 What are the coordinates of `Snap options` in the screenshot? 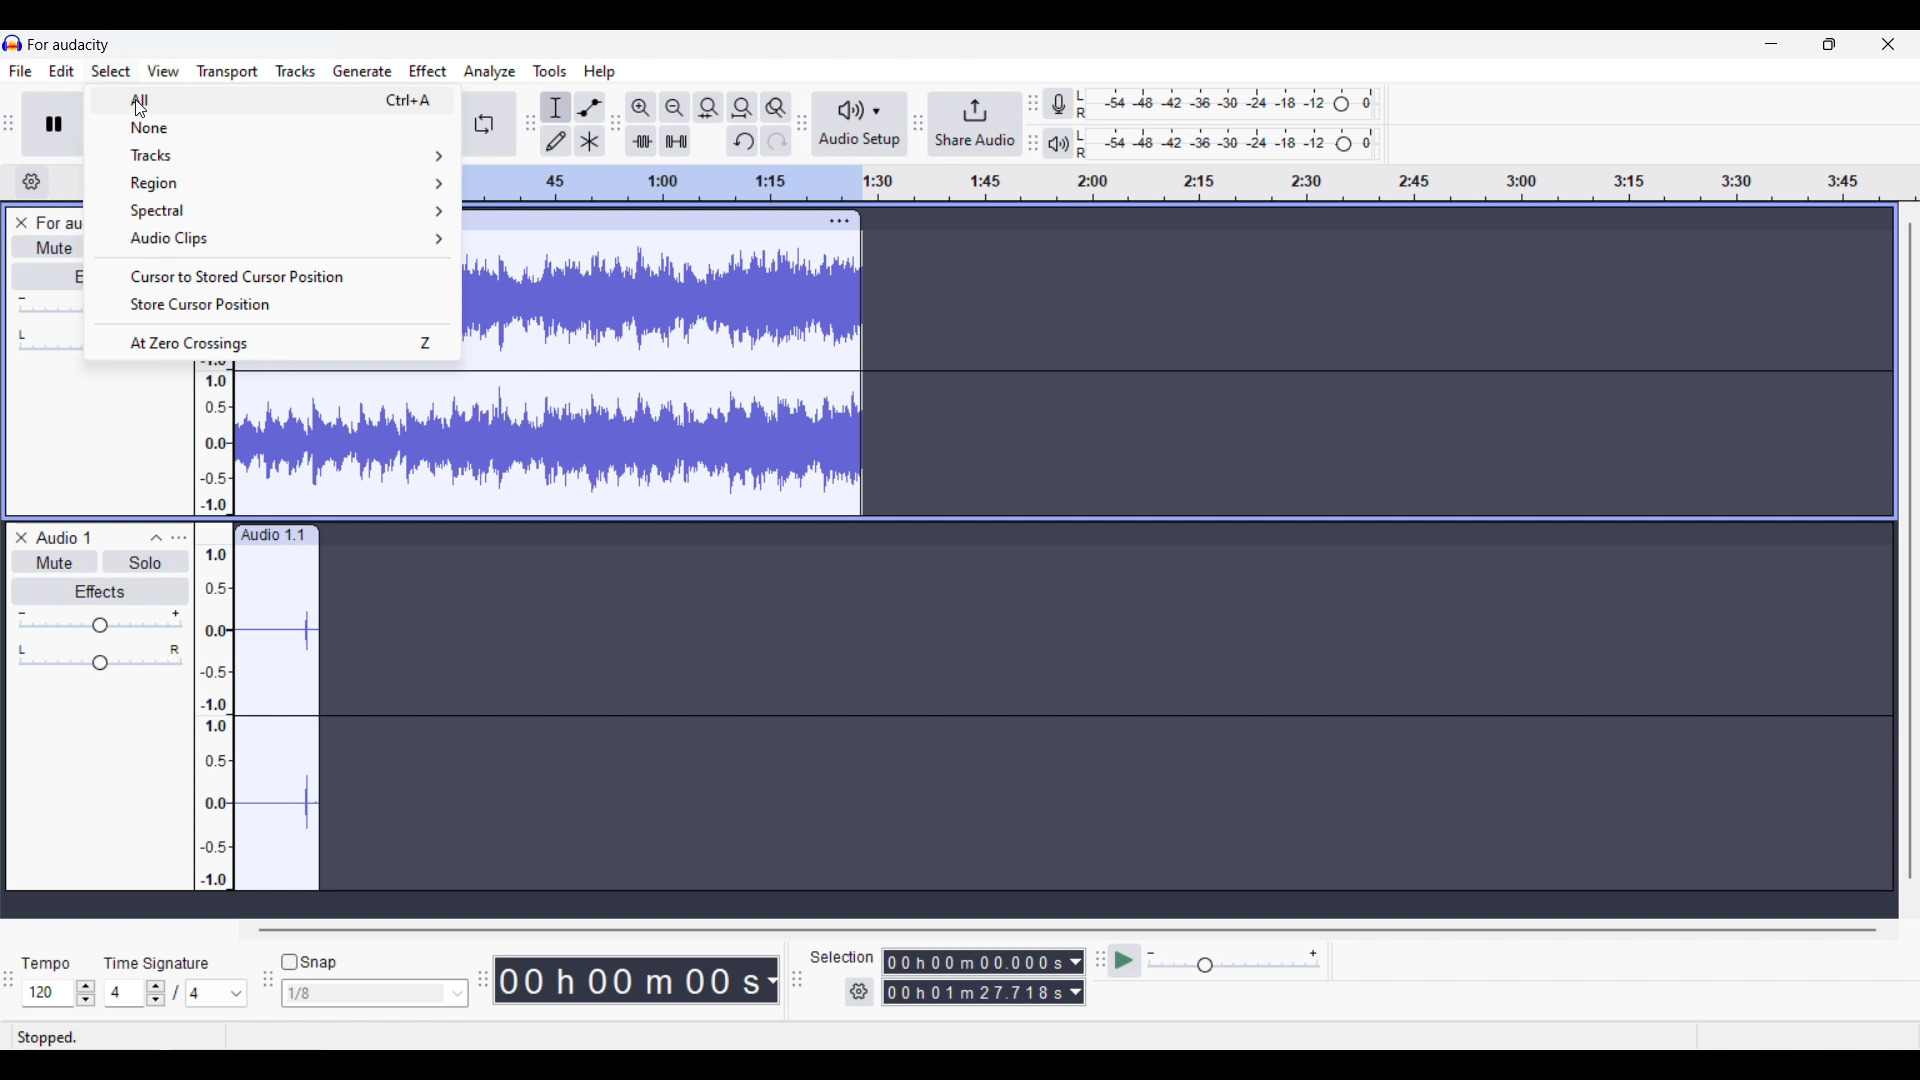 It's located at (375, 993).